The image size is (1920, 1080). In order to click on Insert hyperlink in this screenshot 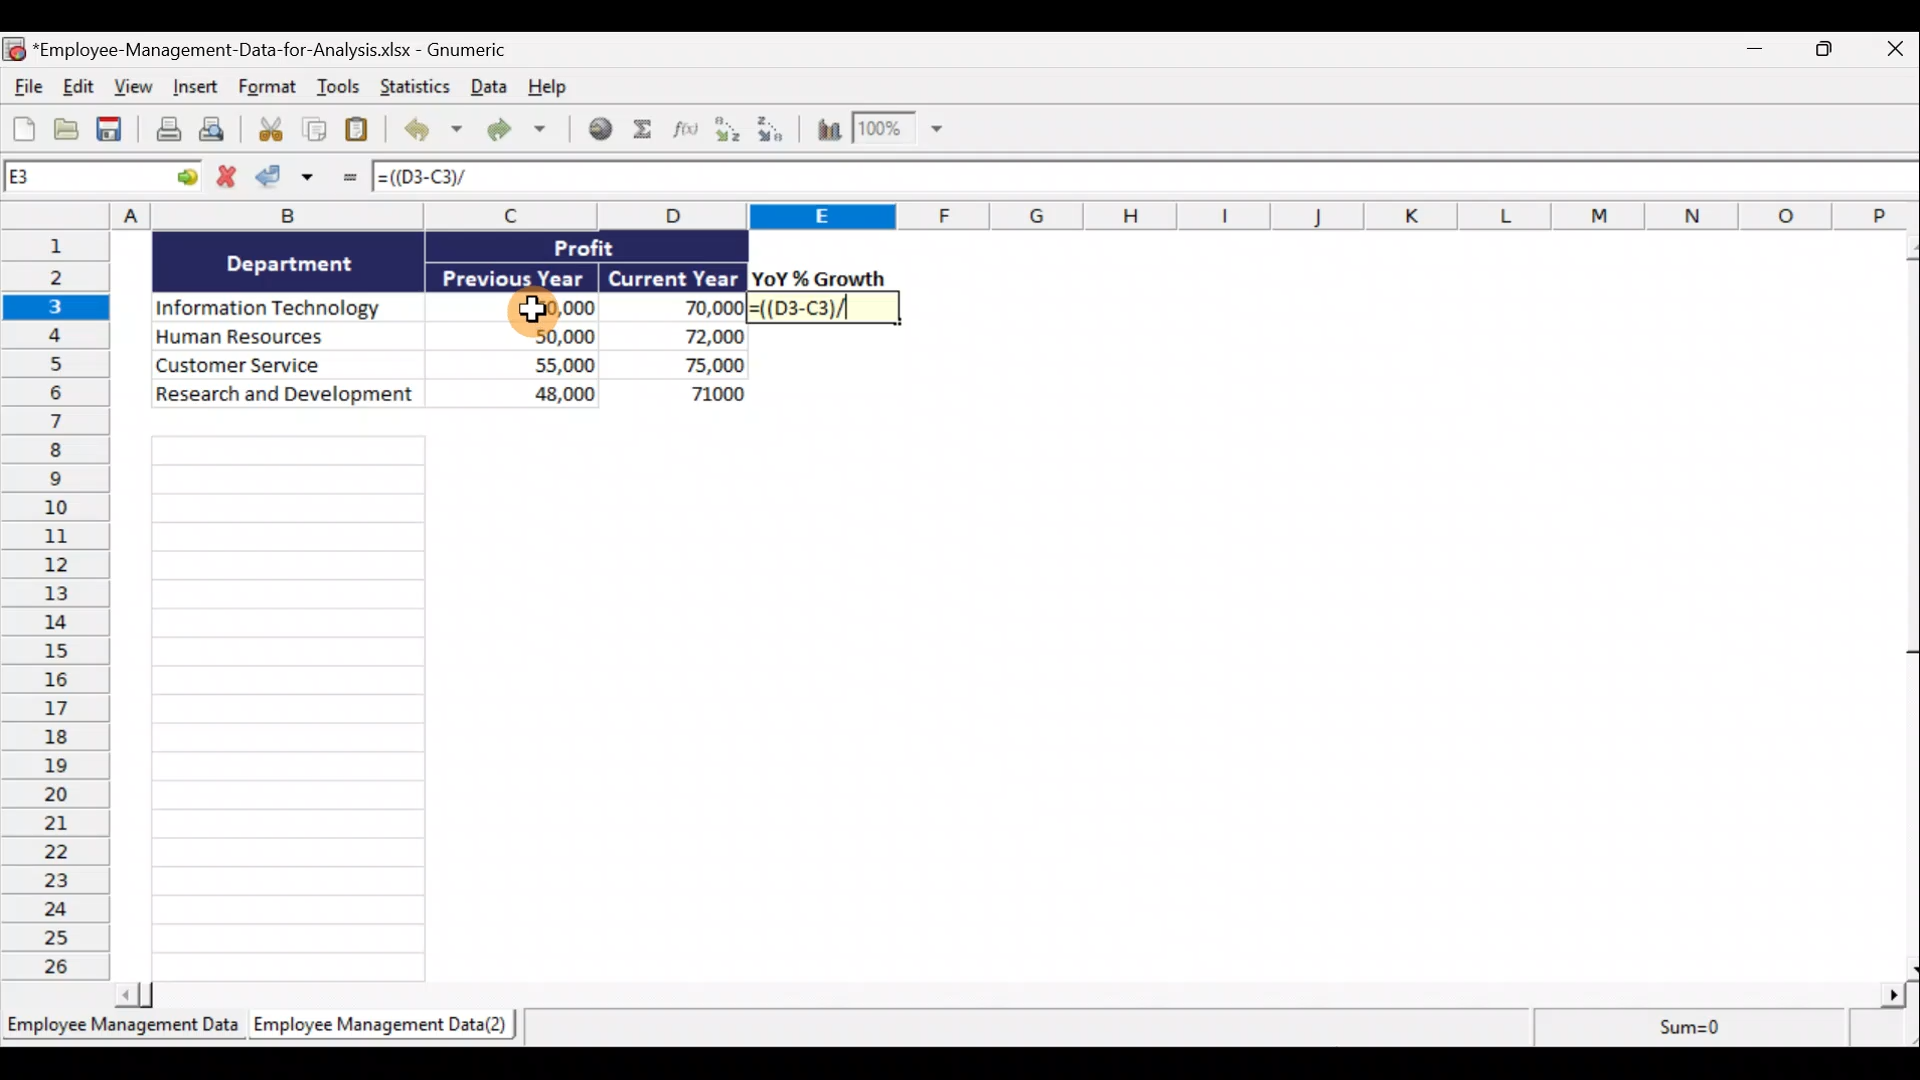, I will do `click(599, 131)`.